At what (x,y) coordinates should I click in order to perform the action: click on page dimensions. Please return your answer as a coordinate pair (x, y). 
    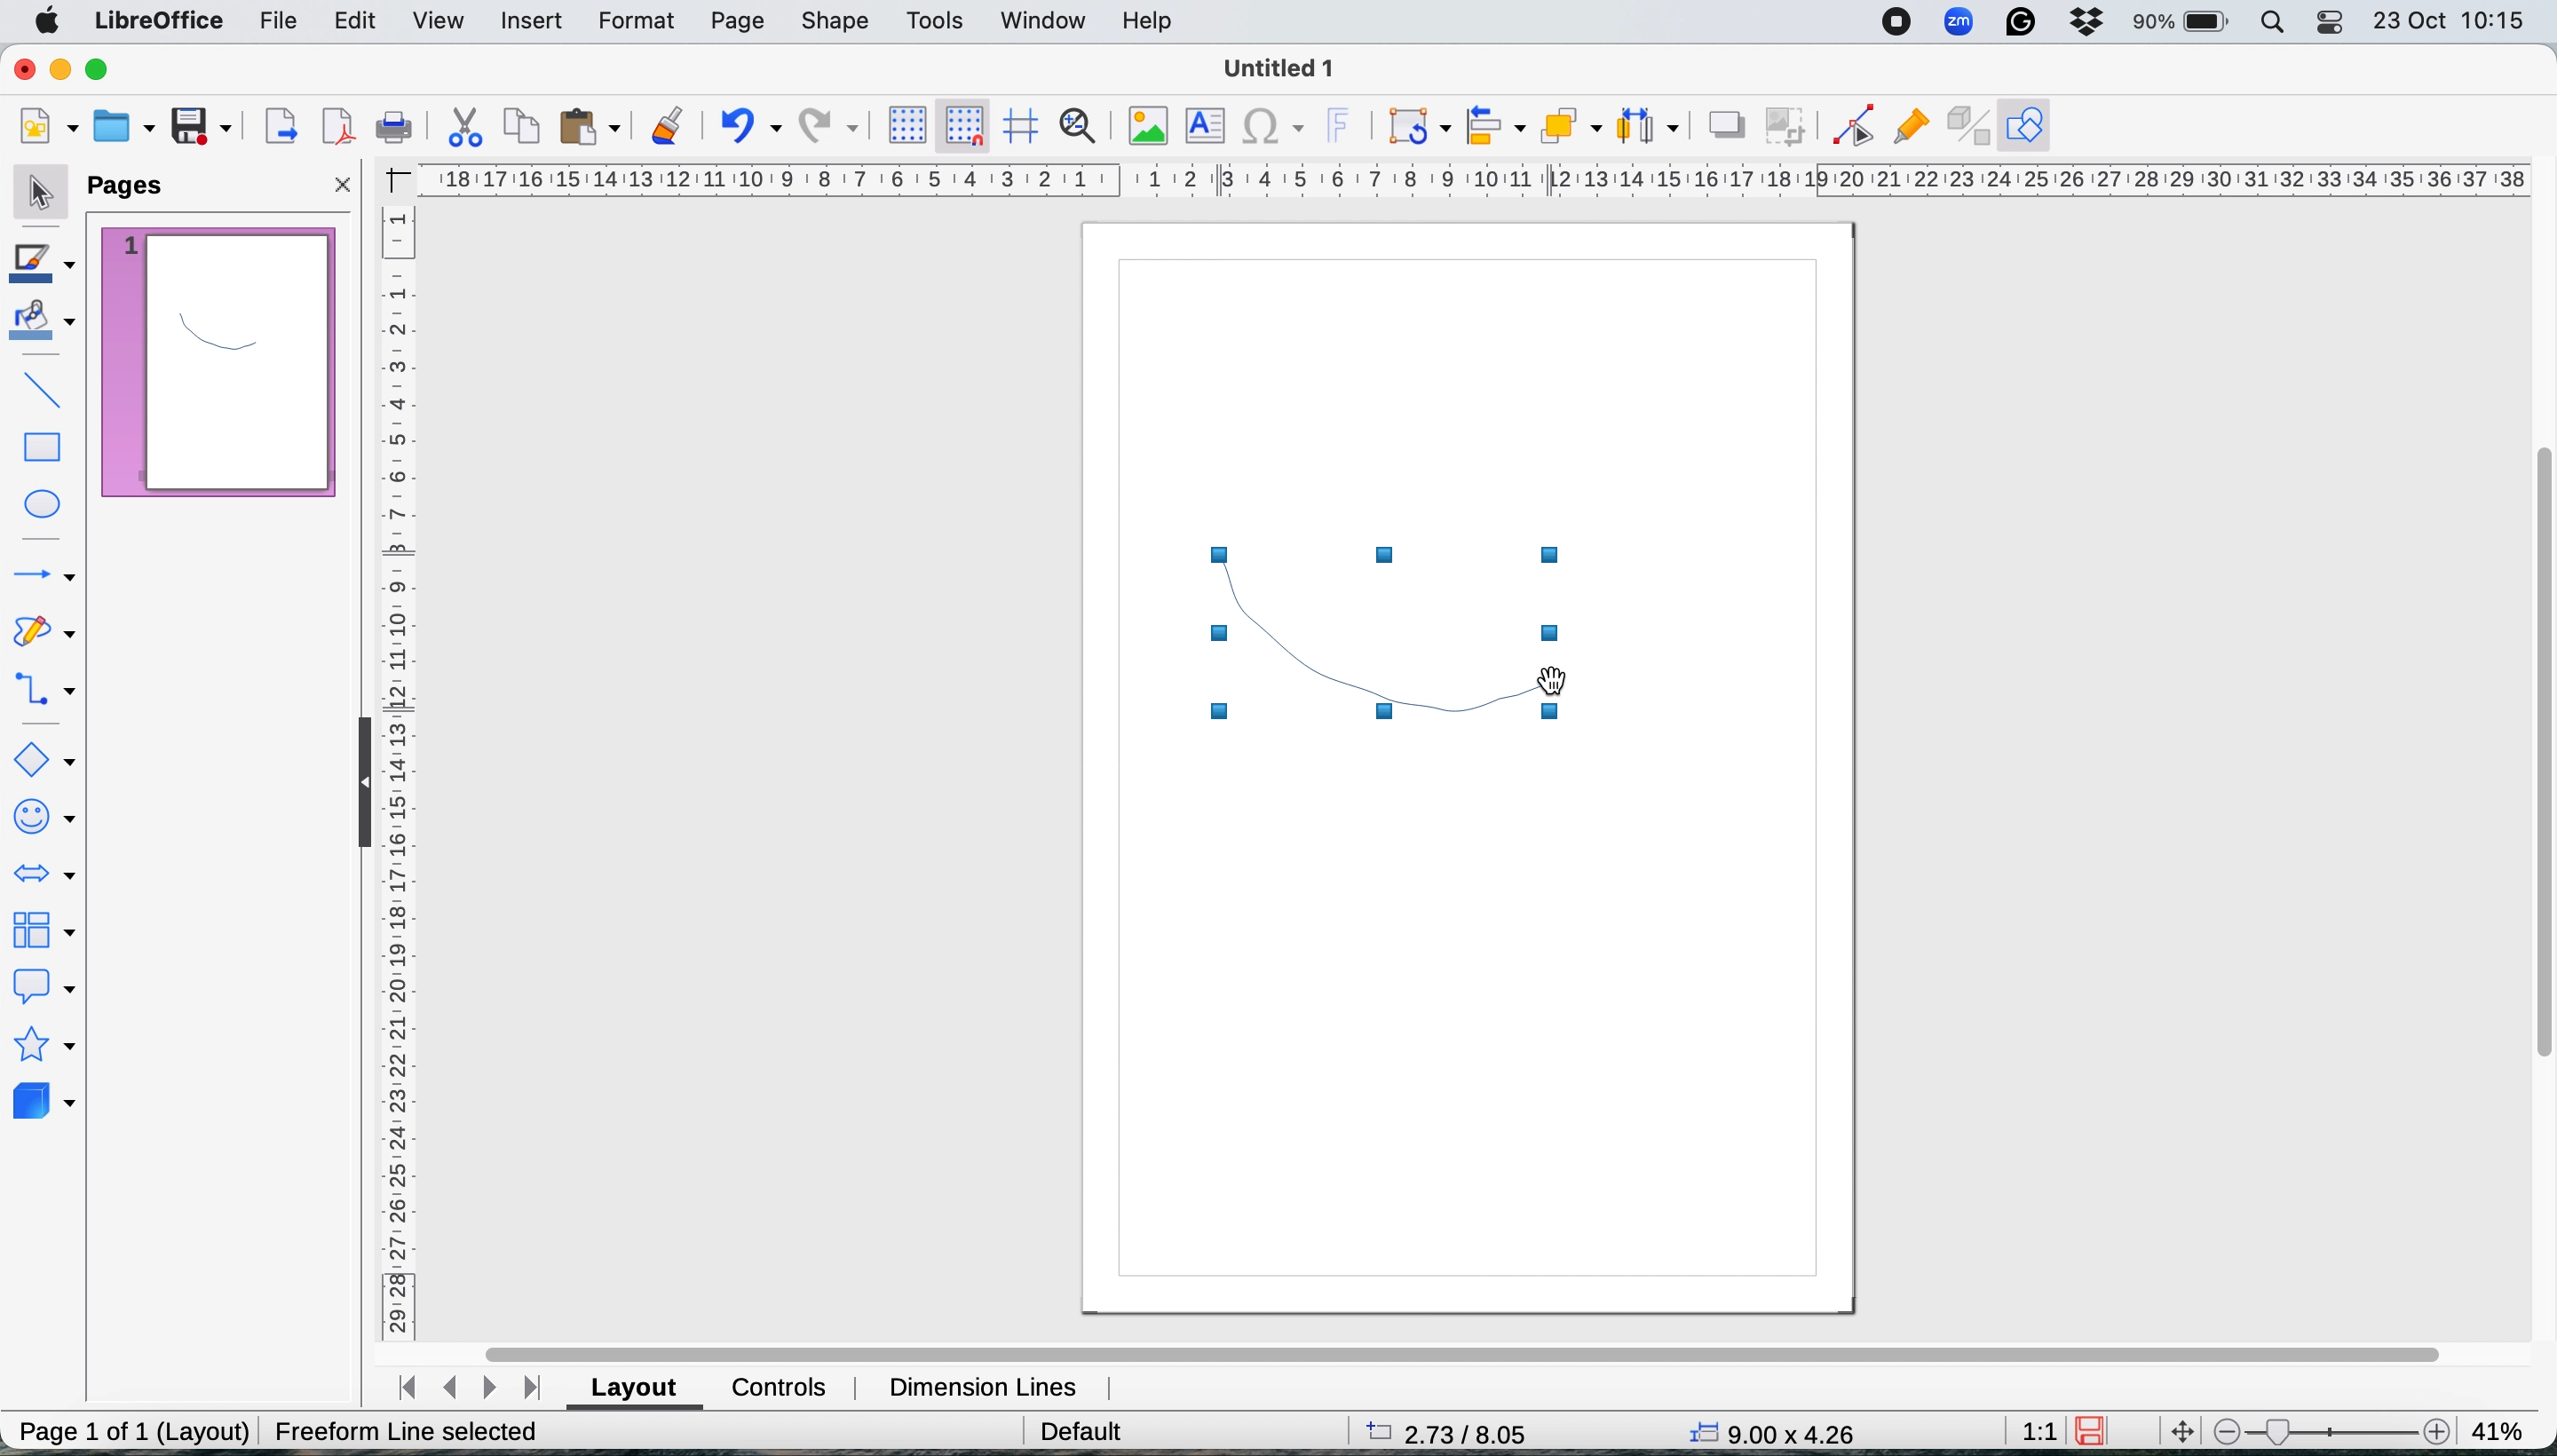
    Looking at the image, I should click on (1469, 1431).